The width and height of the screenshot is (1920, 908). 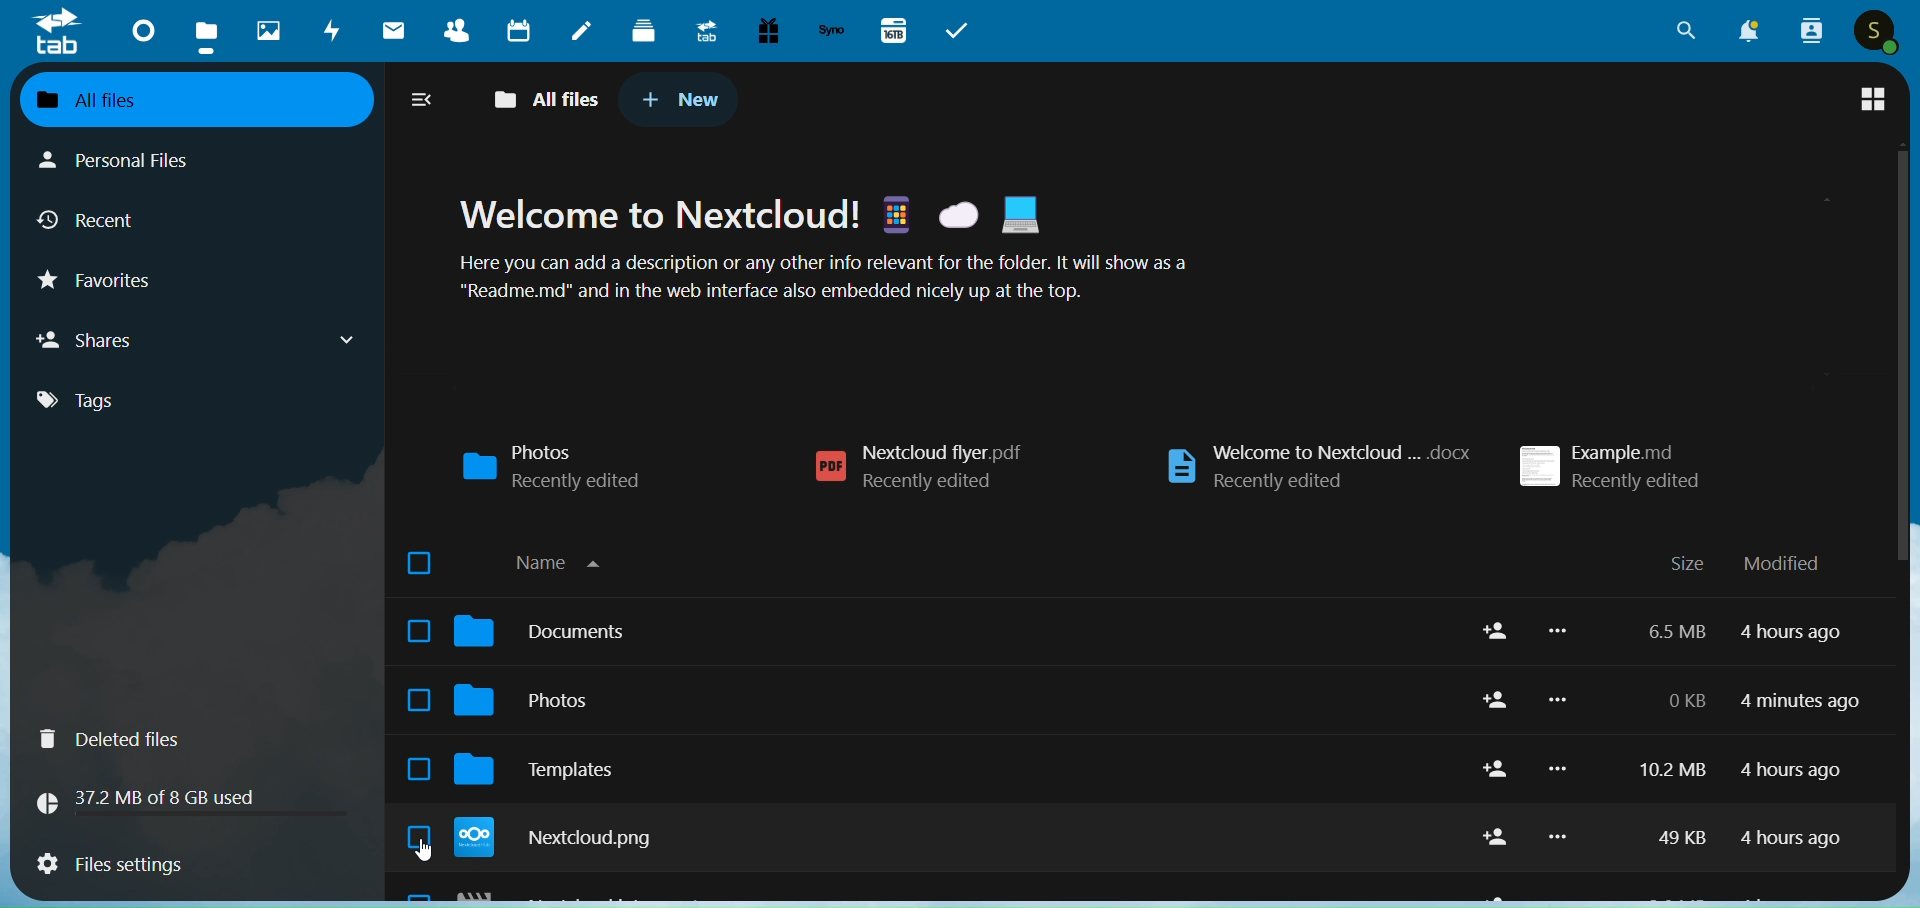 What do you see at coordinates (418, 562) in the screenshot?
I see `Select all` at bounding box center [418, 562].